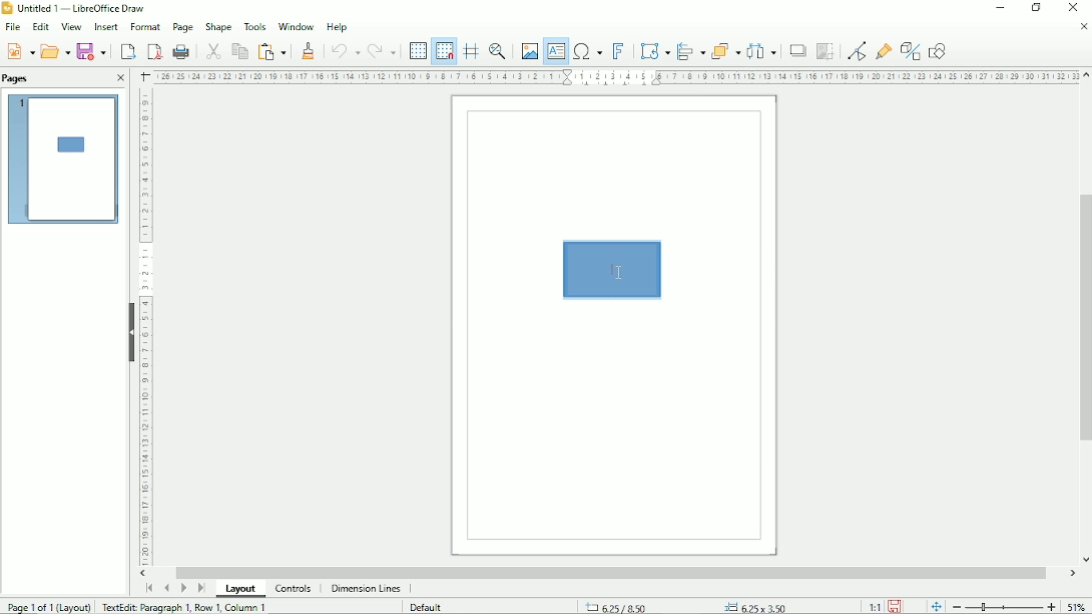  What do you see at coordinates (217, 26) in the screenshot?
I see `Shape` at bounding box center [217, 26].